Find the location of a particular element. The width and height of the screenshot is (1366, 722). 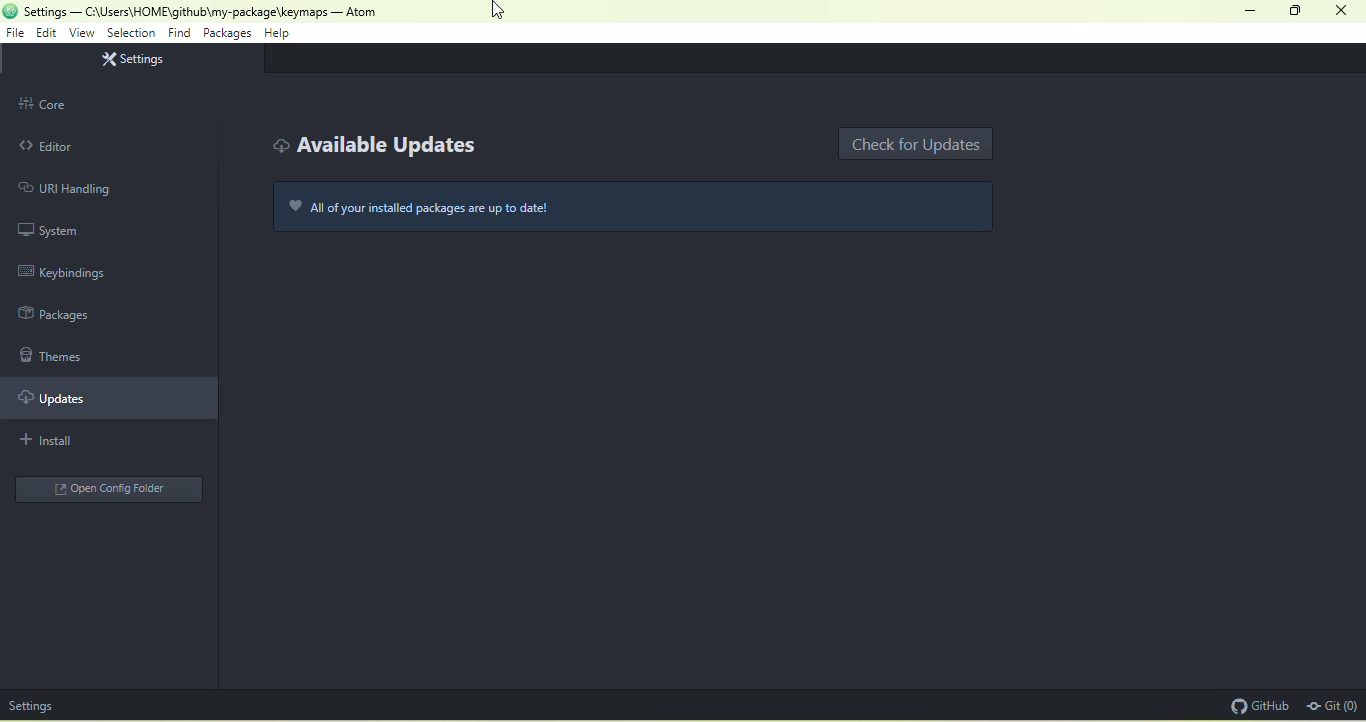

edit is located at coordinates (46, 33).